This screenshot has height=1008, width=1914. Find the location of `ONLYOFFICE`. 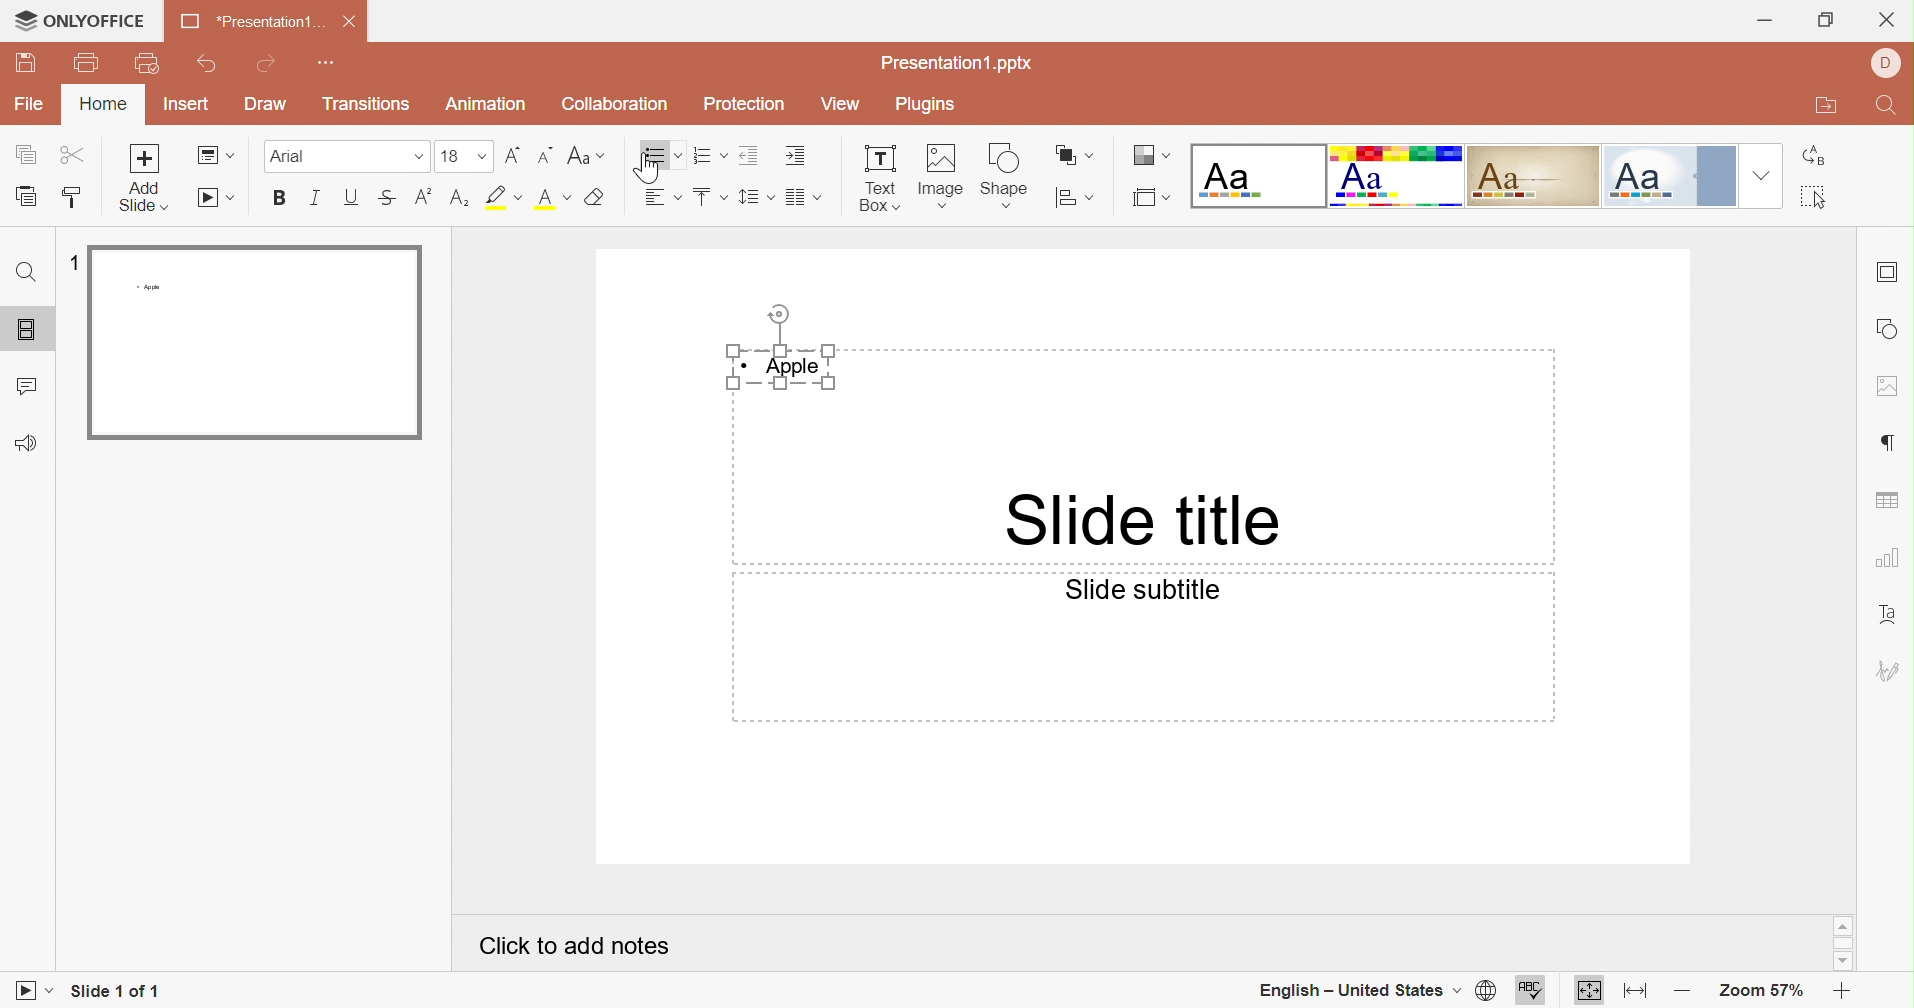

ONLYOFFICE is located at coordinates (94, 22).